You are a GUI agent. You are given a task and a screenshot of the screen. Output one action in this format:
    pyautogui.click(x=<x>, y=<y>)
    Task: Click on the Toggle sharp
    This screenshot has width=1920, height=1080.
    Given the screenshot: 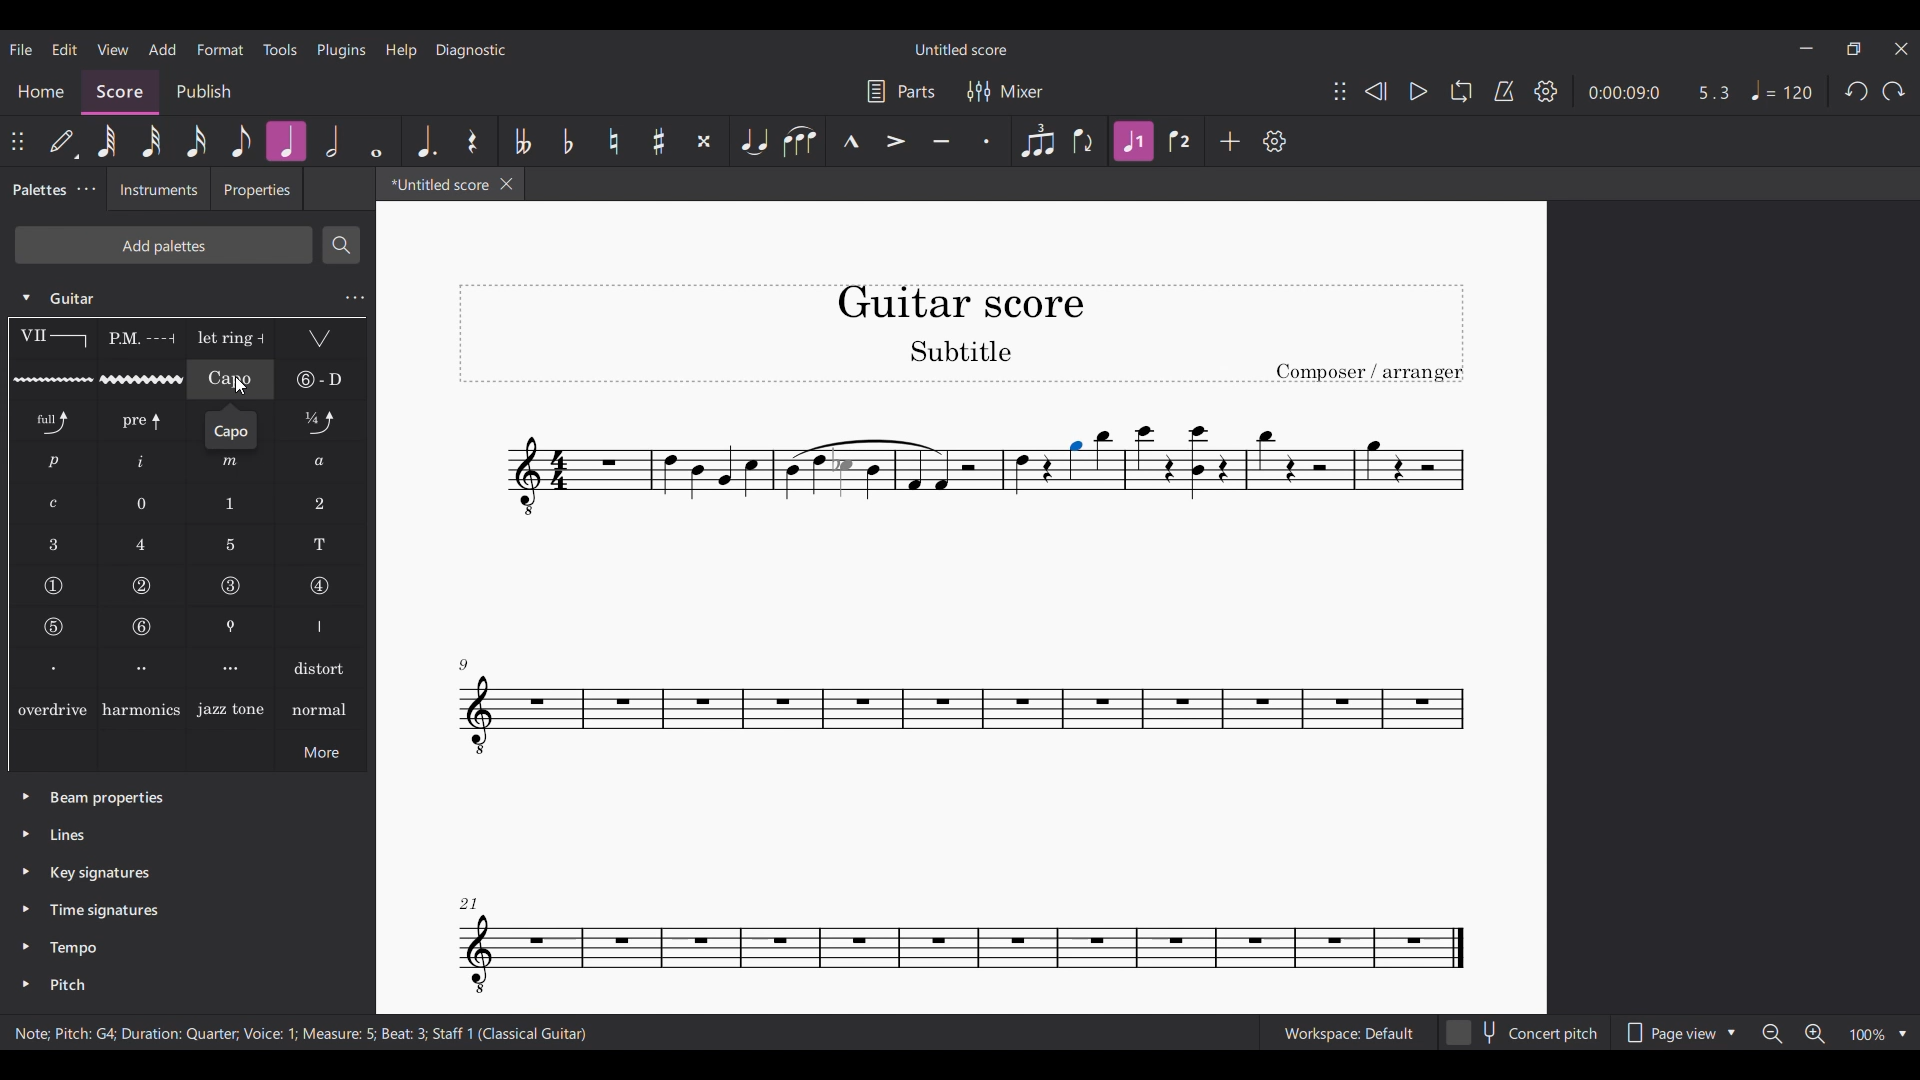 What is the action you would take?
    pyautogui.click(x=659, y=141)
    